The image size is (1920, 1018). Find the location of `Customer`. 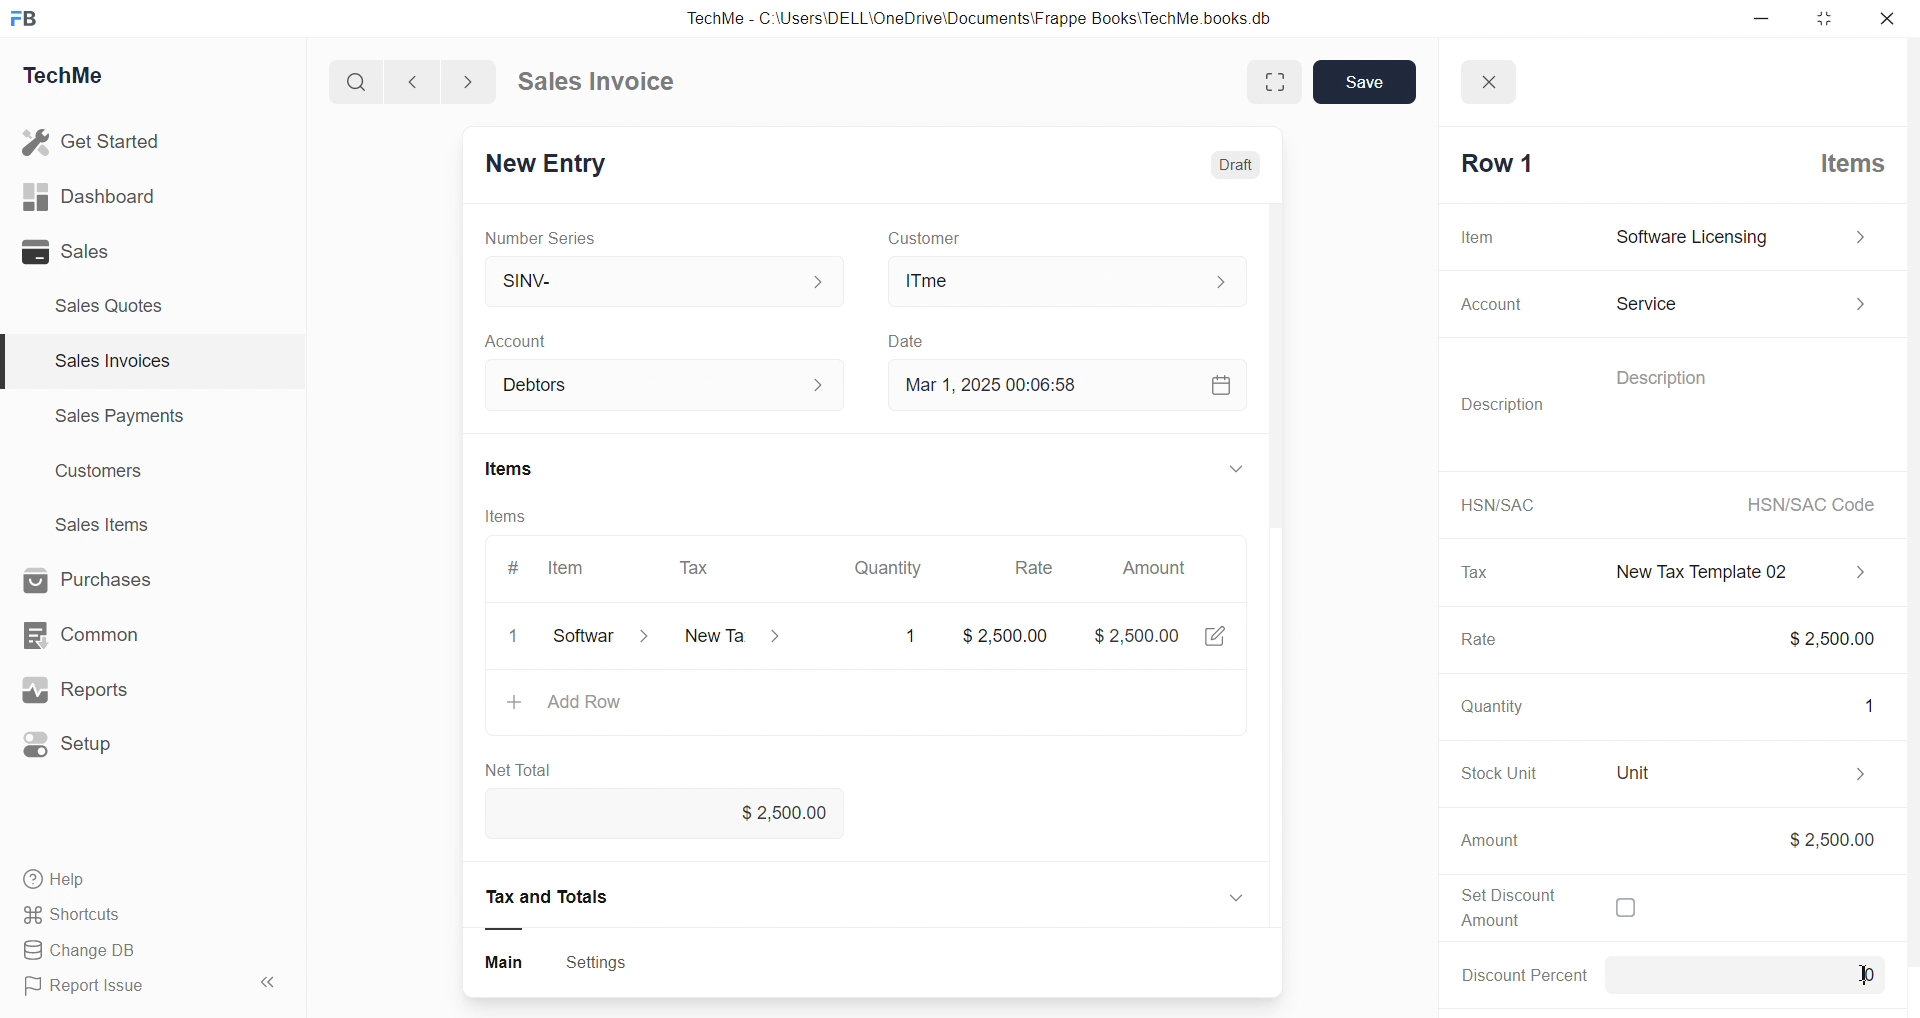

Customer is located at coordinates (958, 236).